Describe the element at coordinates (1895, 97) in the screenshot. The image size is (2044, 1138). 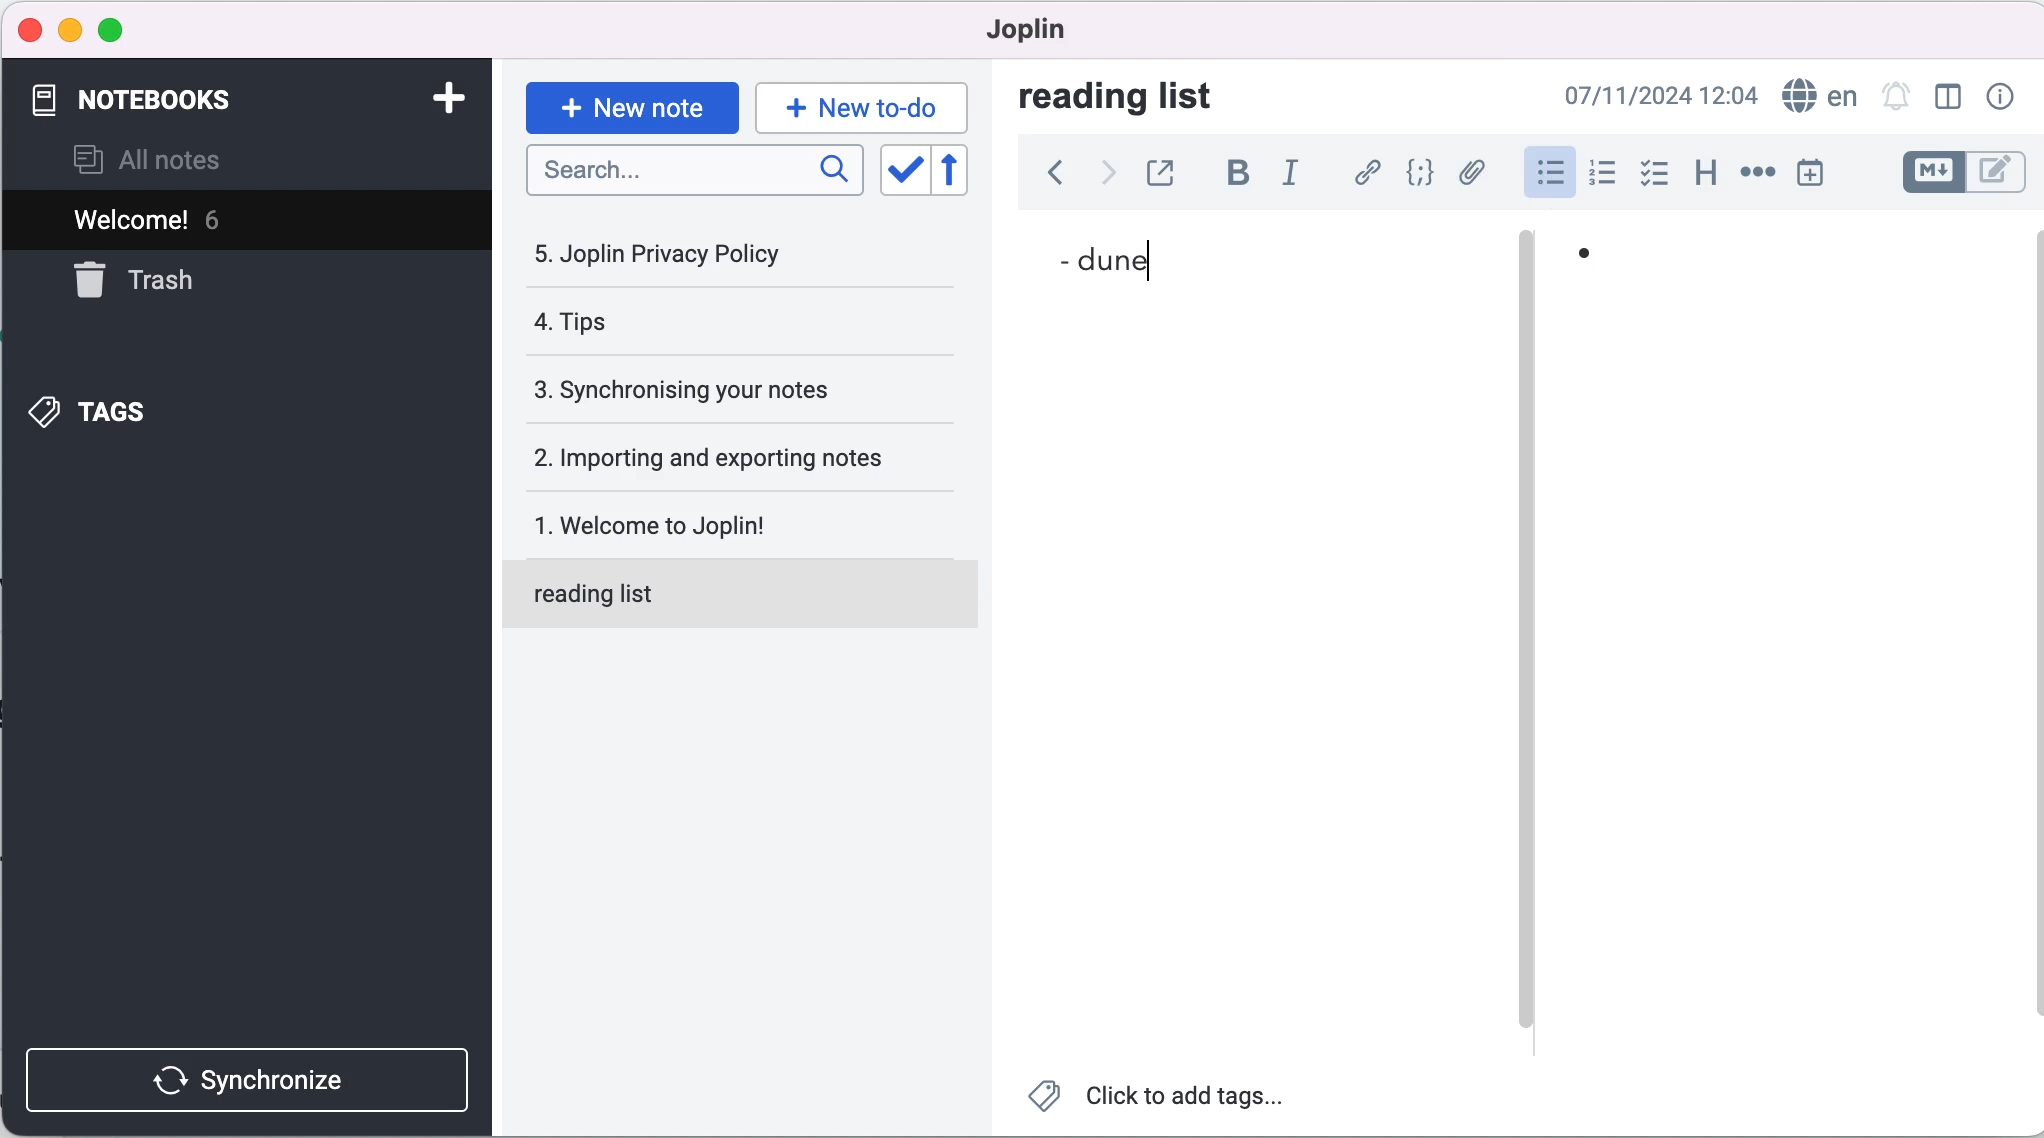
I see `set alarm` at that location.